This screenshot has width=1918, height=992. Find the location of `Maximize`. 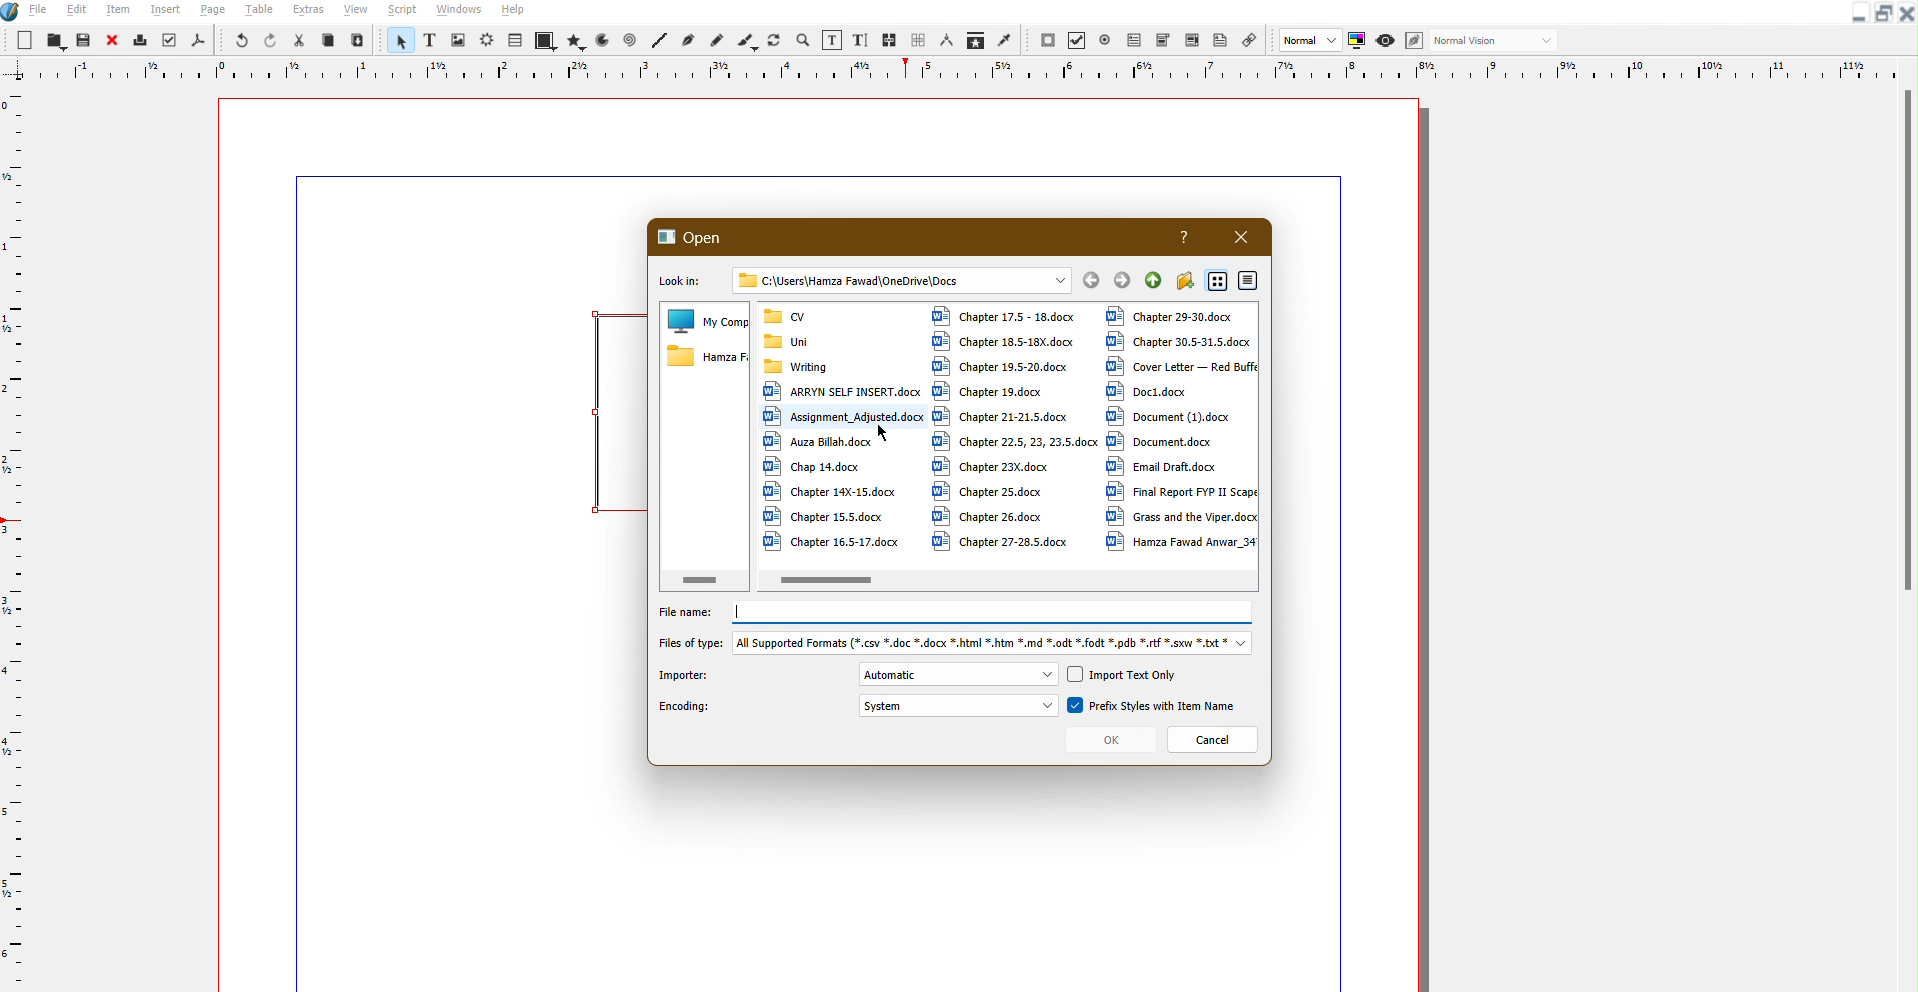

Maximize is located at coordinates (1880, 13).